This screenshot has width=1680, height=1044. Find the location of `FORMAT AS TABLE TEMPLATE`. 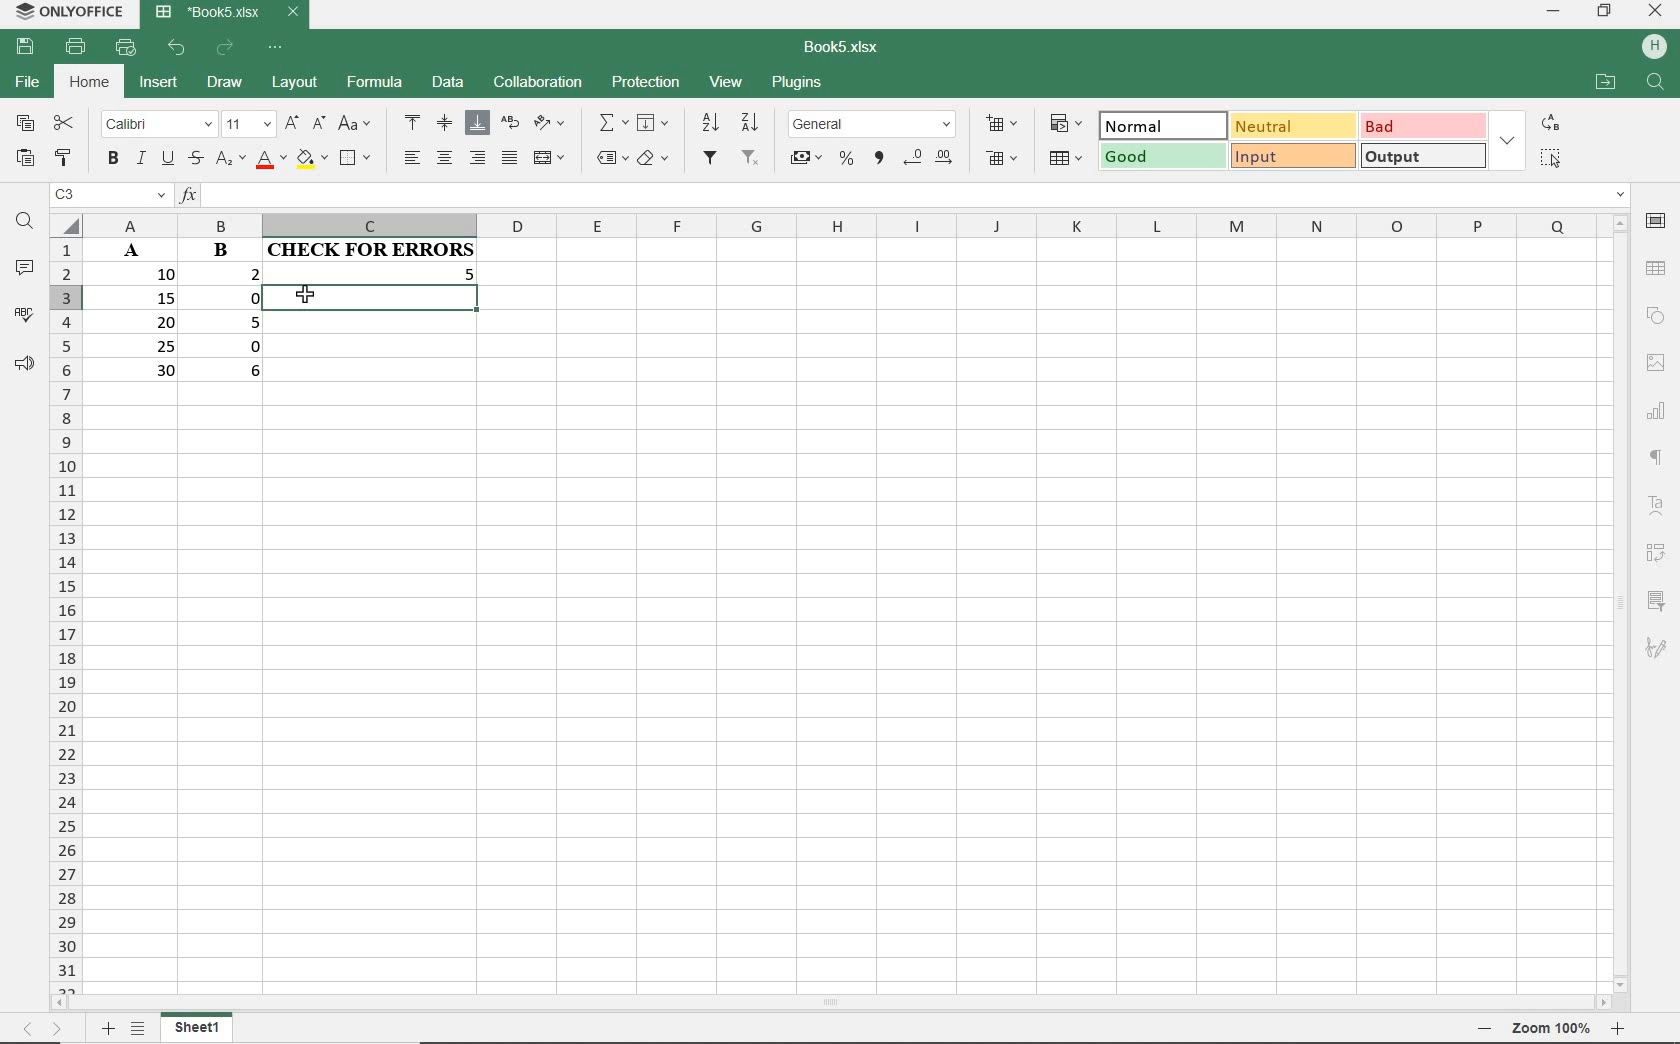

FORMAT AS TABLE TEMPLATE is located at coordinates (1065, 158).